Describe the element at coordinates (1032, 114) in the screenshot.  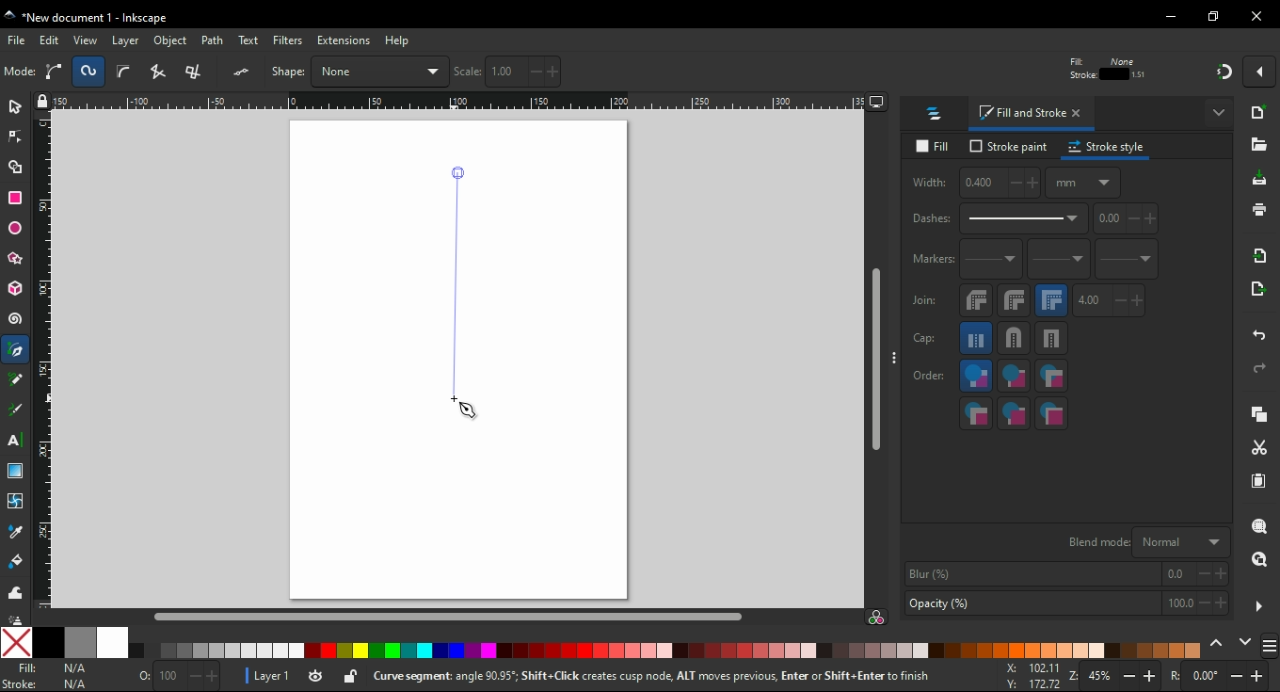
I see `fill and stroke` at that location.